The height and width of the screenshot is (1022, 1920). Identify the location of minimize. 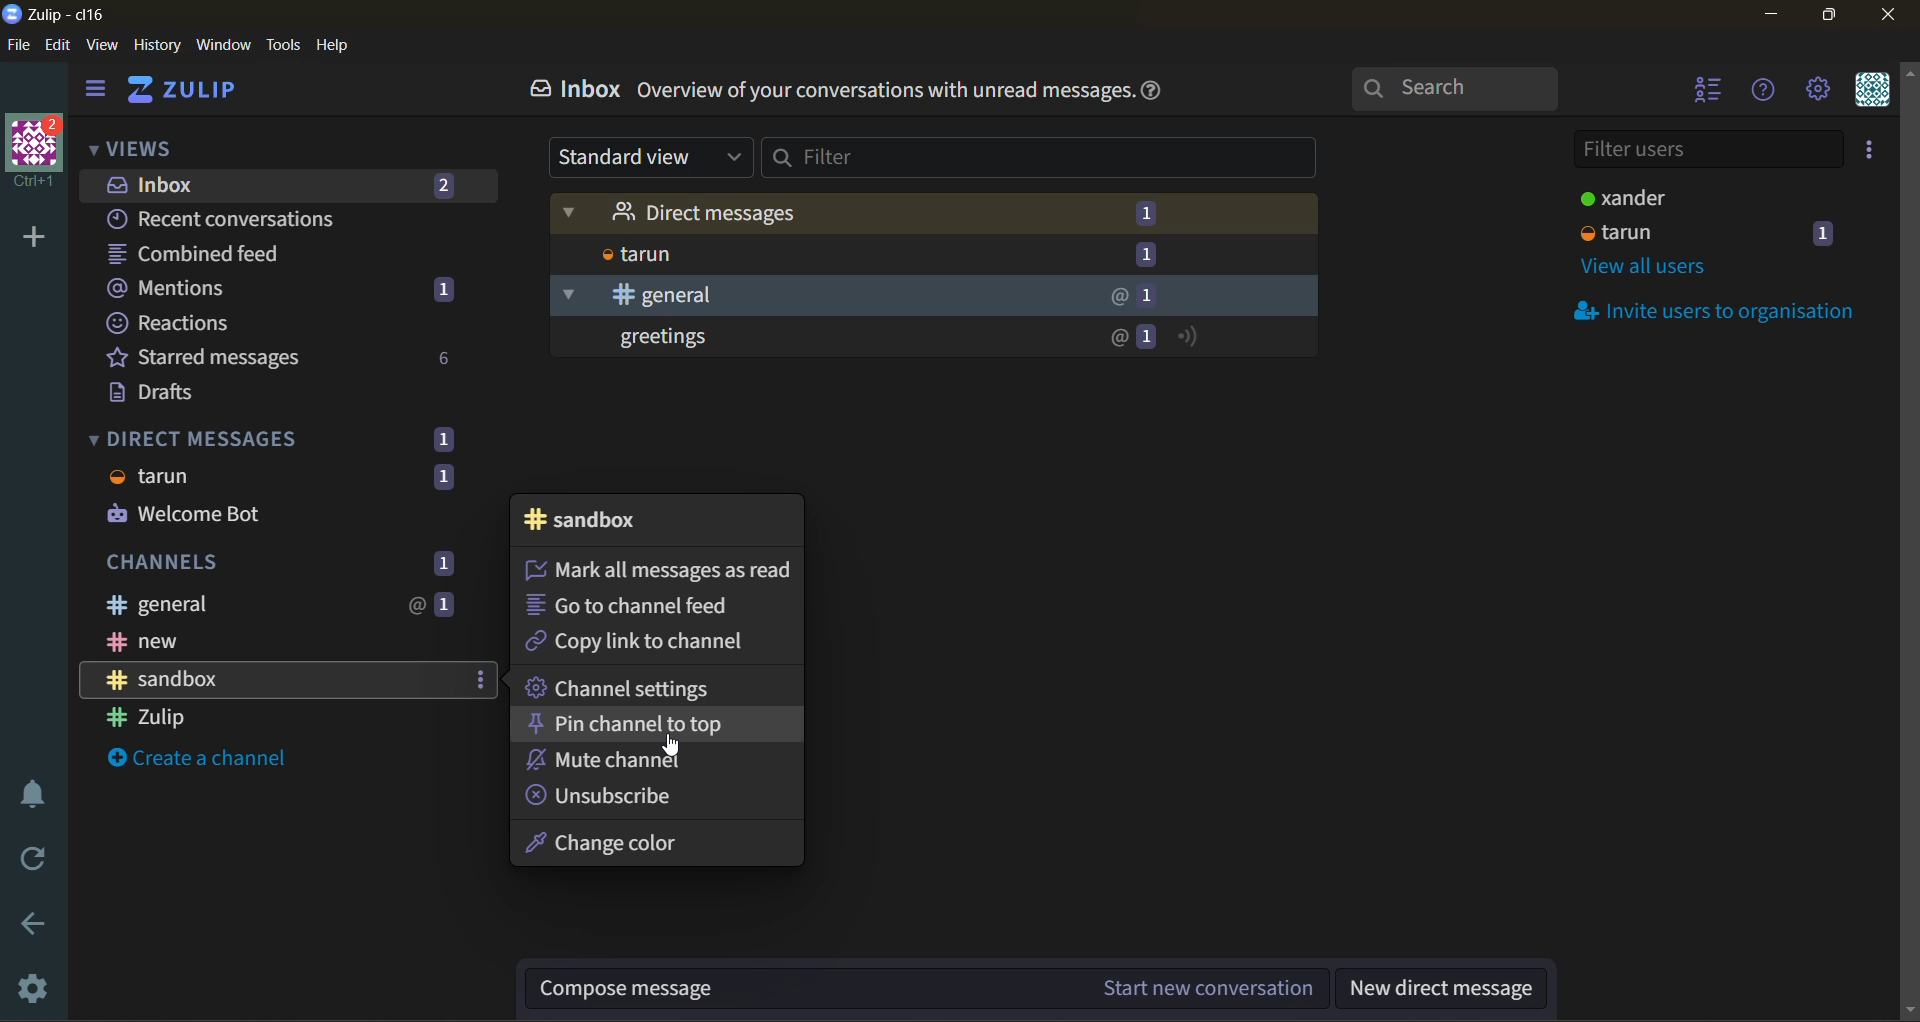
(1774, 15).